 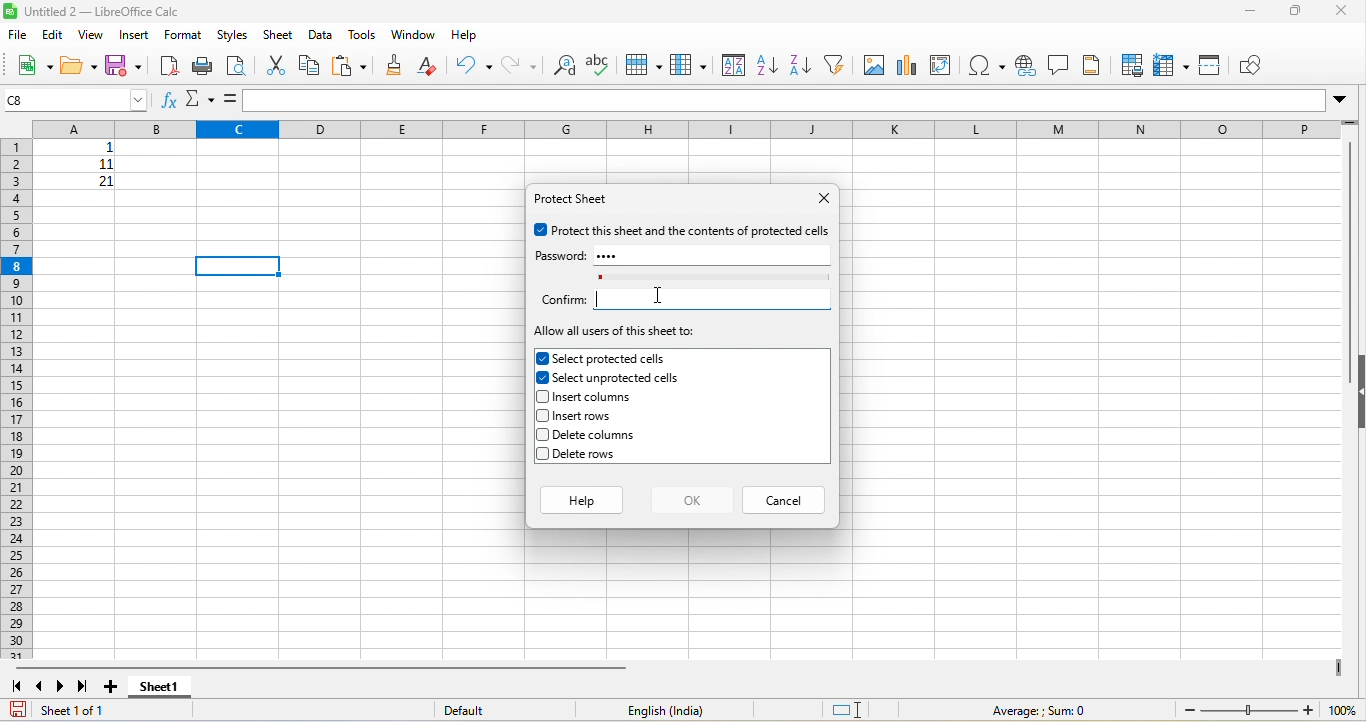 I want to click on close, so click(x=1345, y=11).